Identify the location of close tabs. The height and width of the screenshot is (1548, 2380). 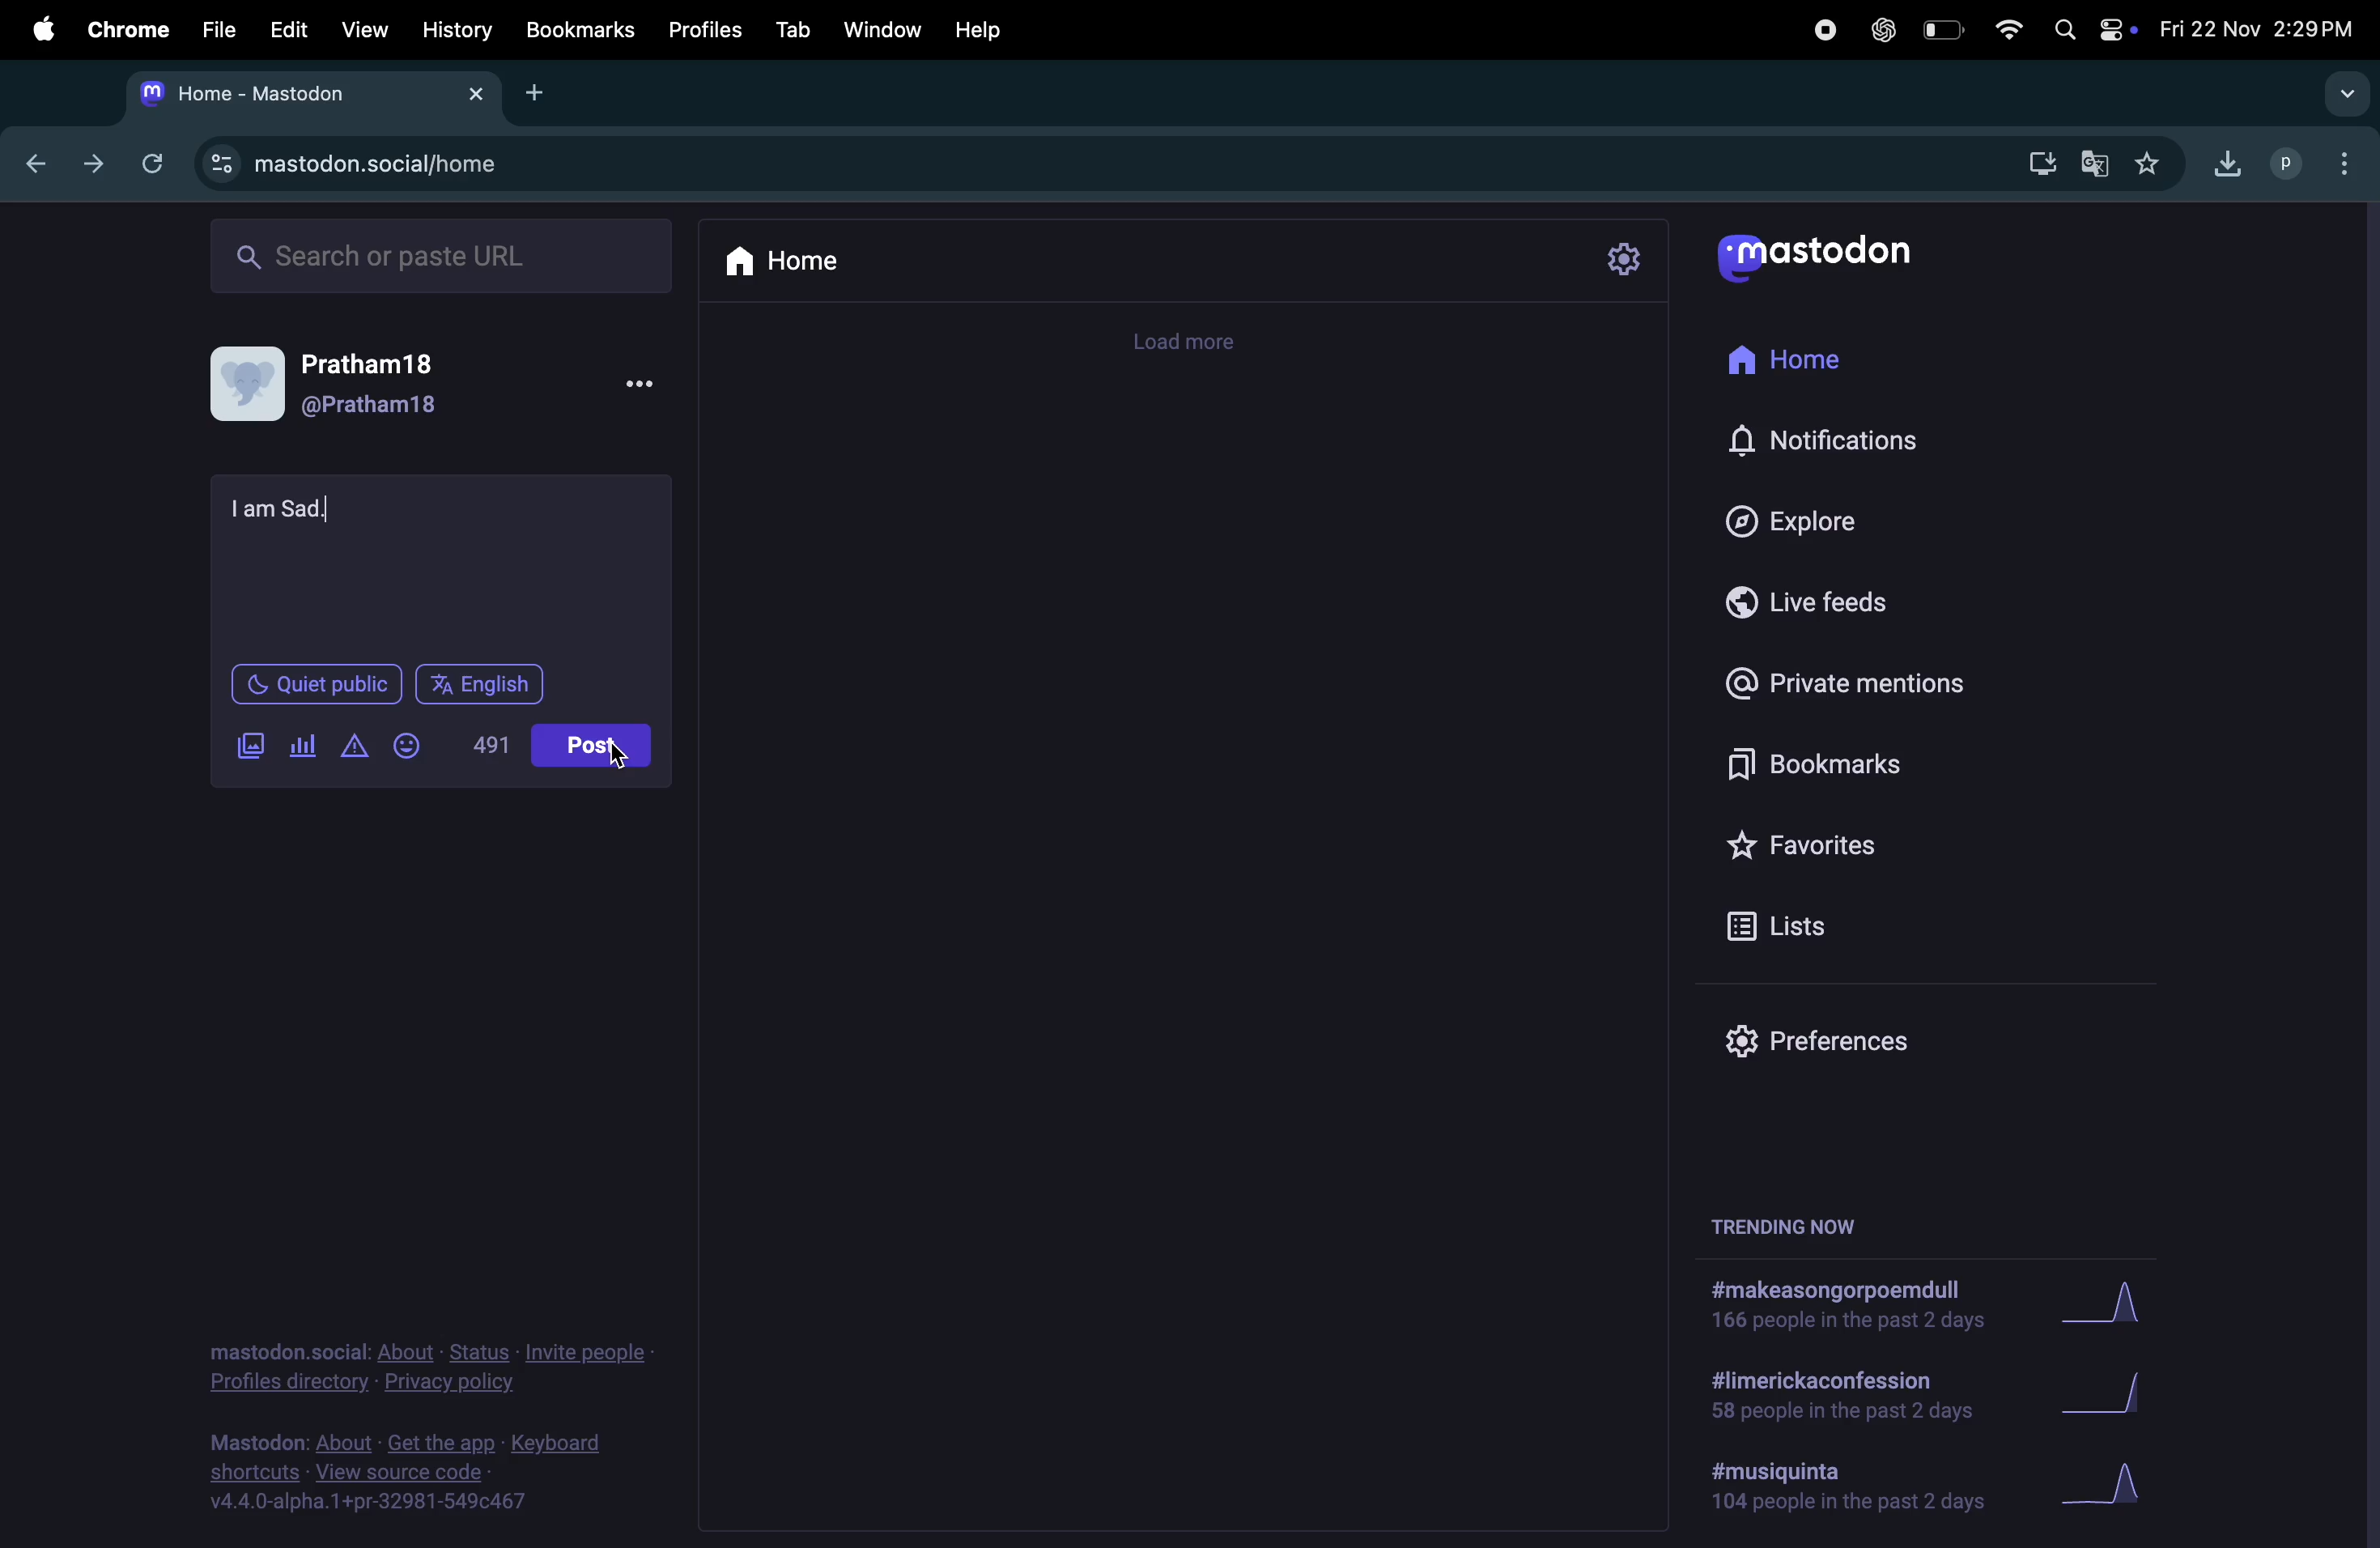
(484, 97).